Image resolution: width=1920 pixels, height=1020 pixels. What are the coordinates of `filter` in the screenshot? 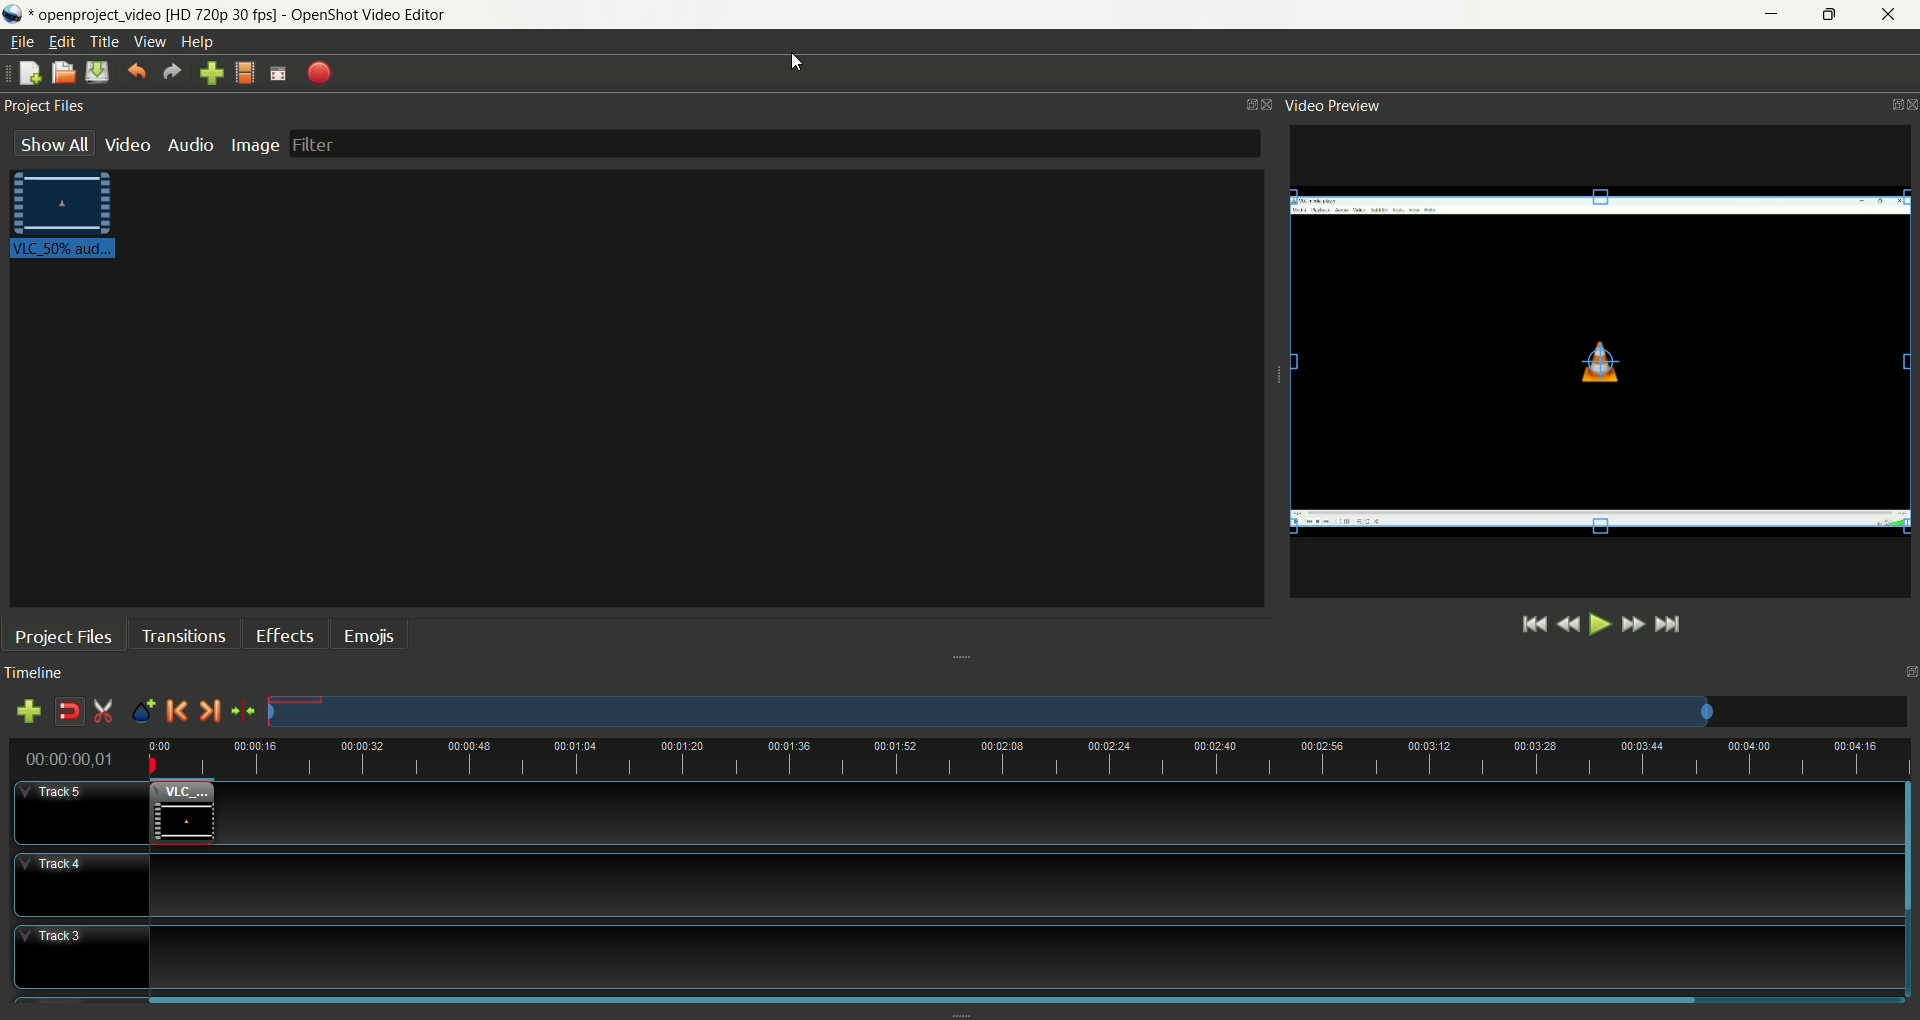 It's located at (776, 144).